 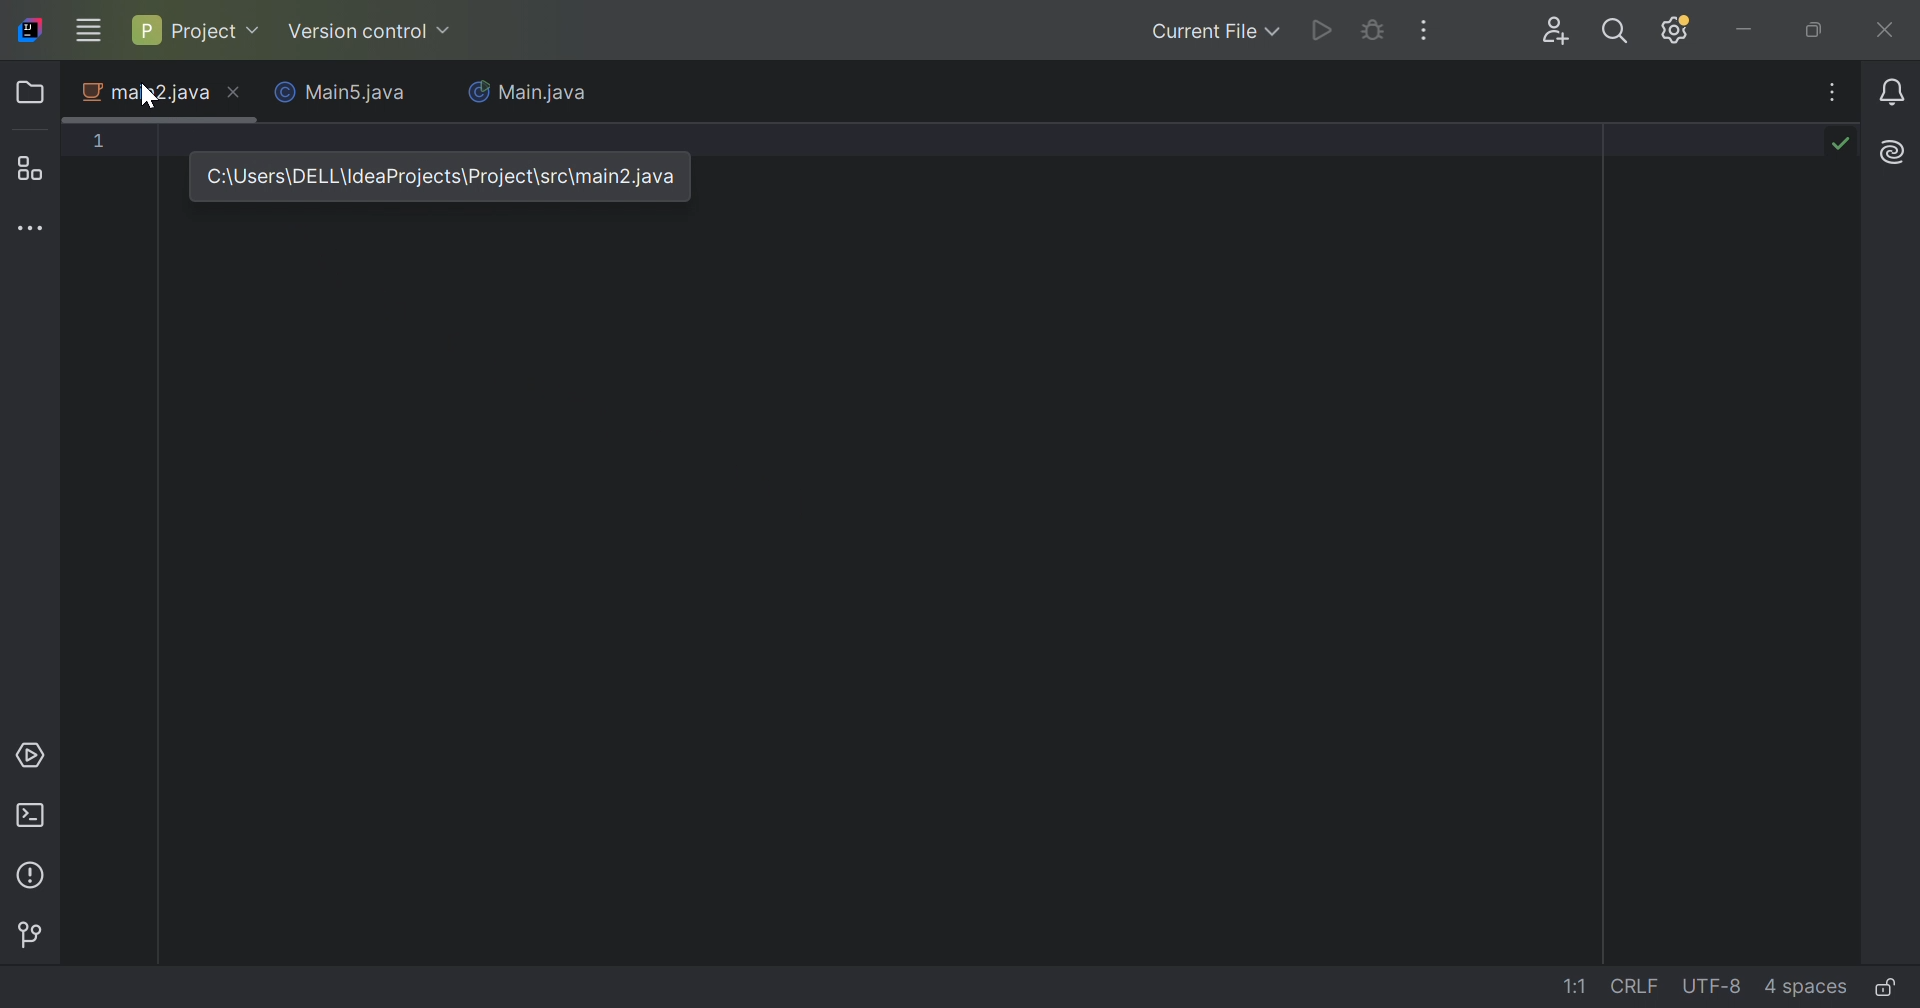 What do you see at coordinates (1620, 34) in the screenshot?
I see `Search everywhere` at bounding box center [1620, 34].